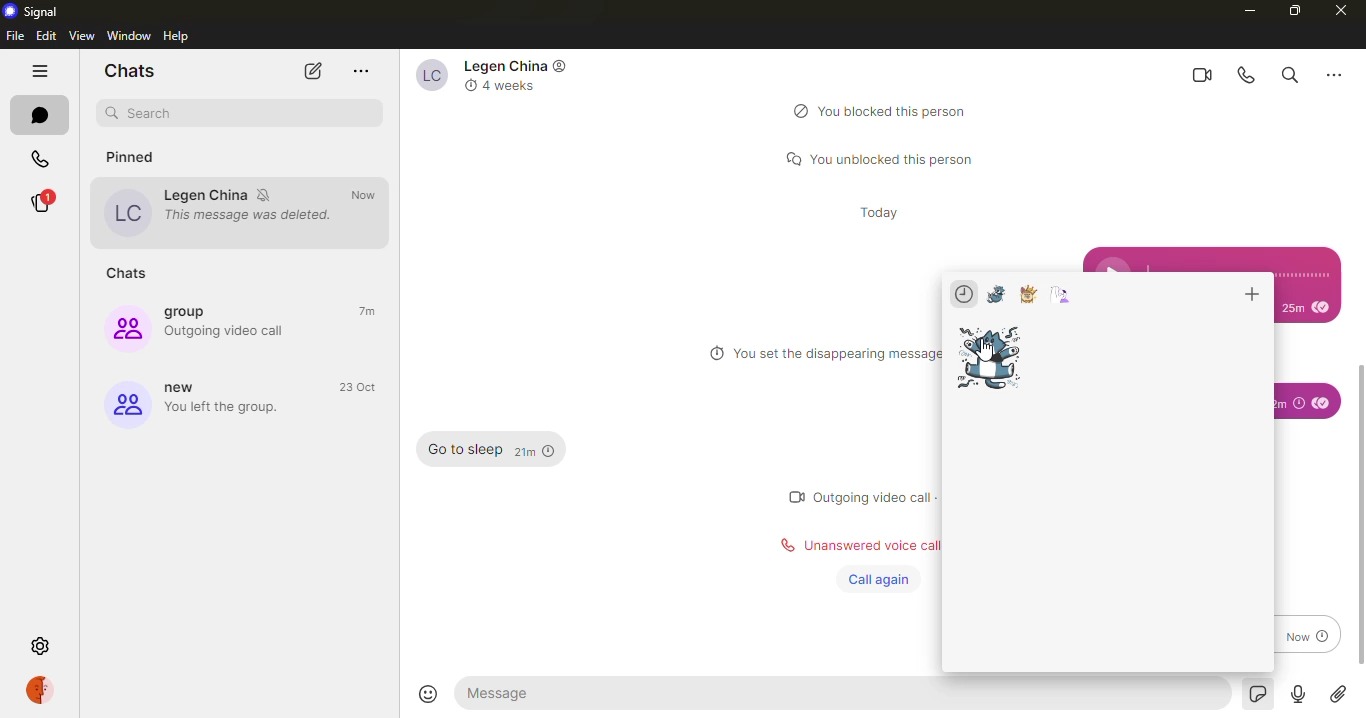 Image resolution: width=1366 pixels, height=718 pixels. What do you see at coordinates (1296, 695) in the screenshot?
I see `record` at bounding box center [1296, 695].